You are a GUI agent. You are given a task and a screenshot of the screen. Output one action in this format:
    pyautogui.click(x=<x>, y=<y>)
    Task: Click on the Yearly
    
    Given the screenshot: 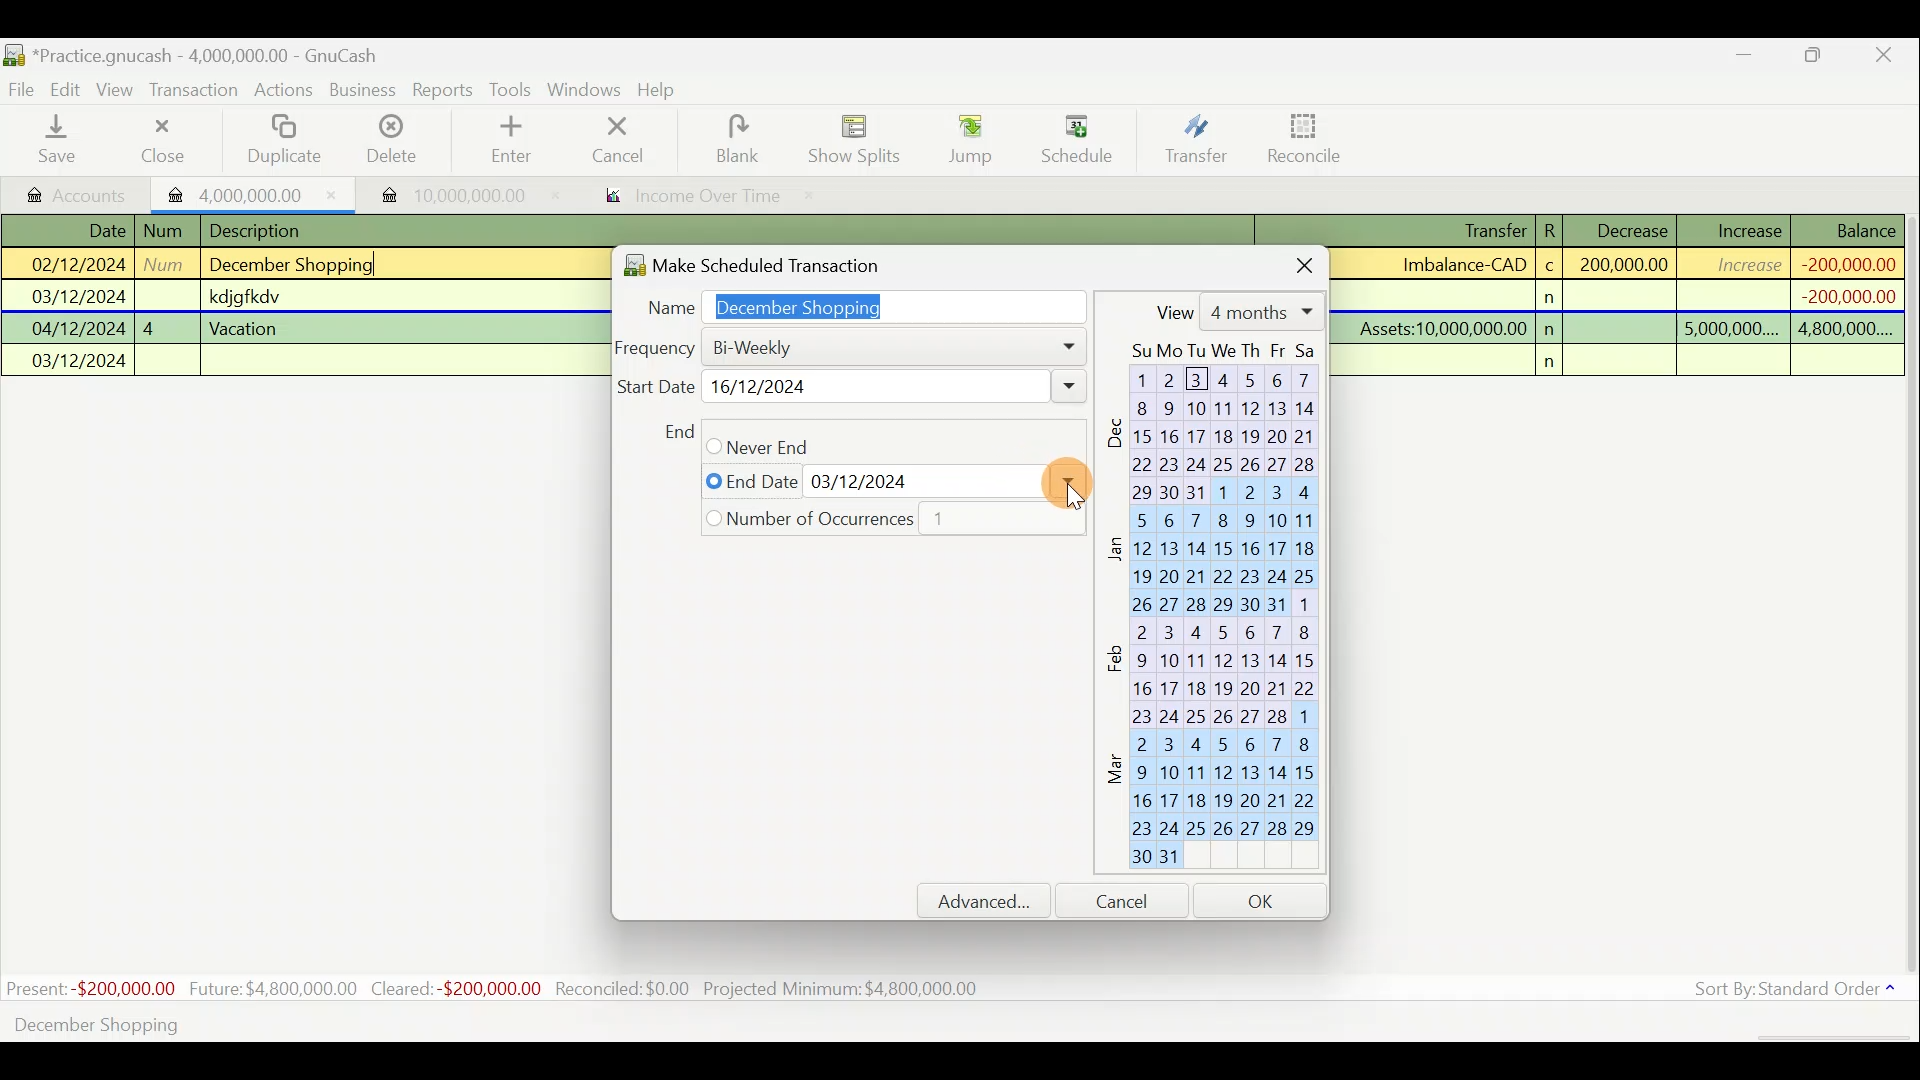 What is the action you would take?
    pyautogui.click(x=832, y=526)
    